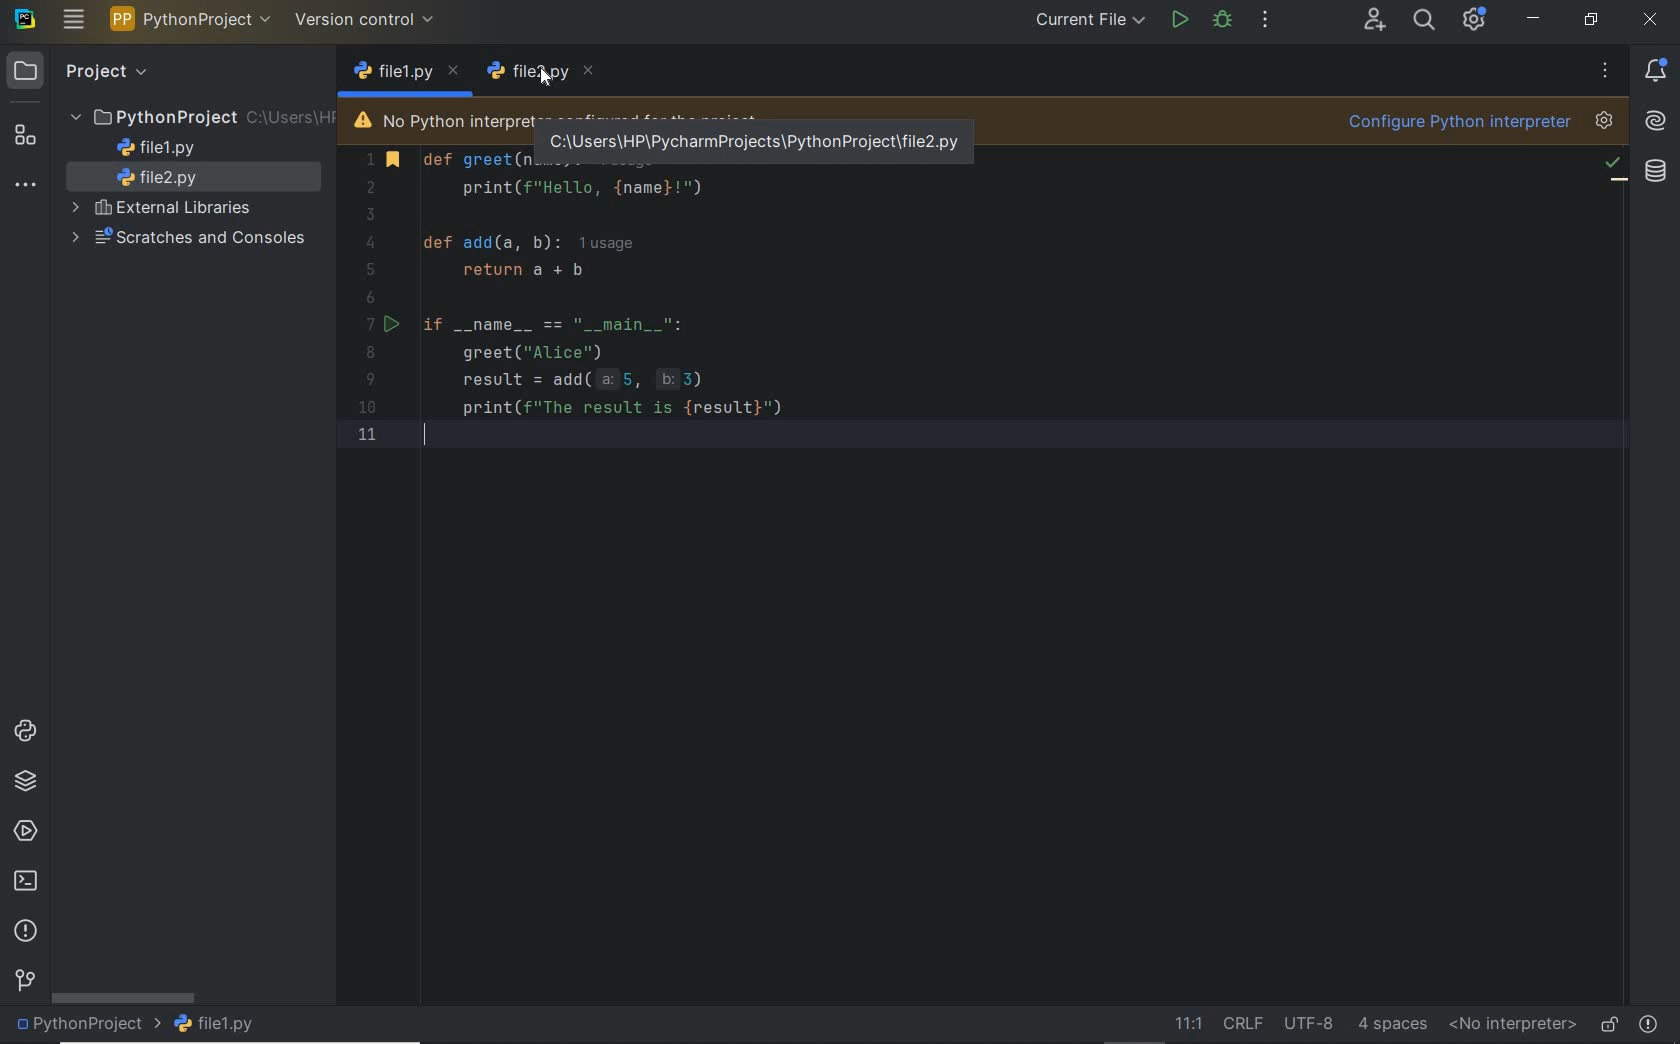 Image resolution: width=1680 pixels, height=1044 pixels. I want to click on close, so click(589, 66).